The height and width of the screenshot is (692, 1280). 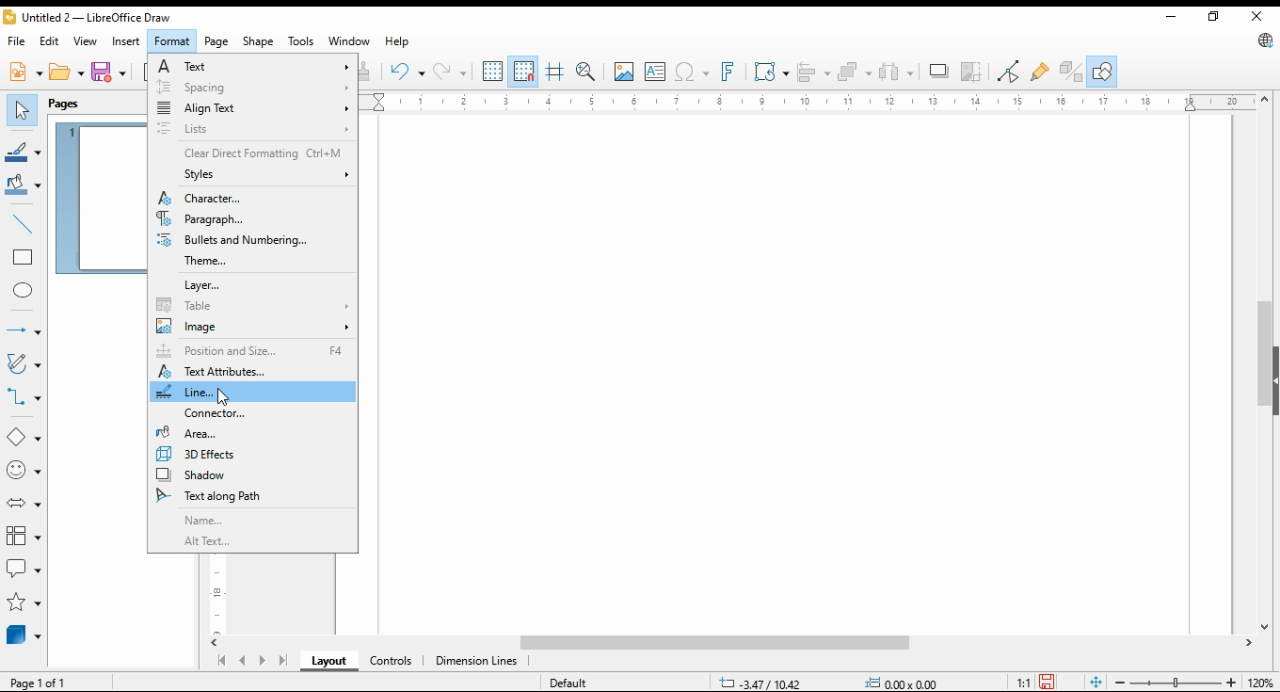 What do you see at coordinates (201, 453) in the screenshot?
I see `3D effects` at bounding box center [201, 453].